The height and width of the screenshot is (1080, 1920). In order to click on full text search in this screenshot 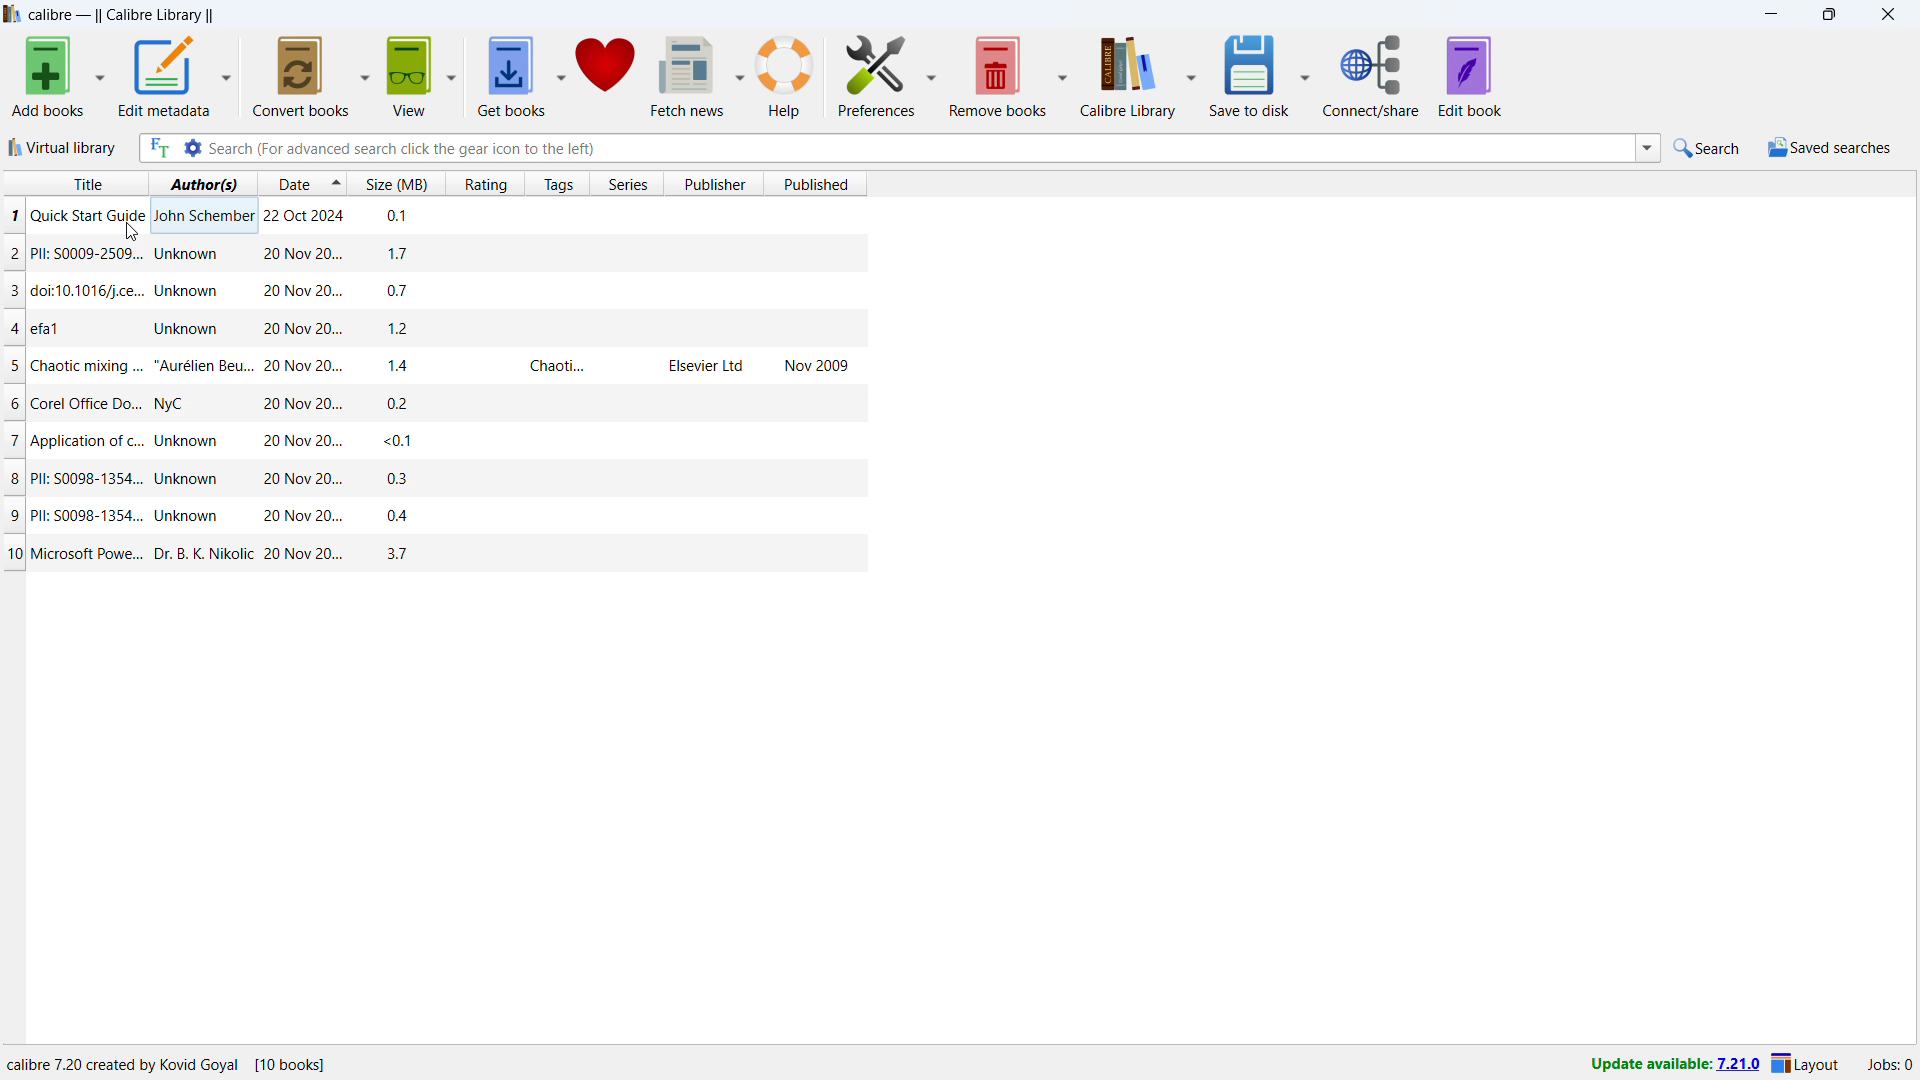, I will do `click(154, 148)`.